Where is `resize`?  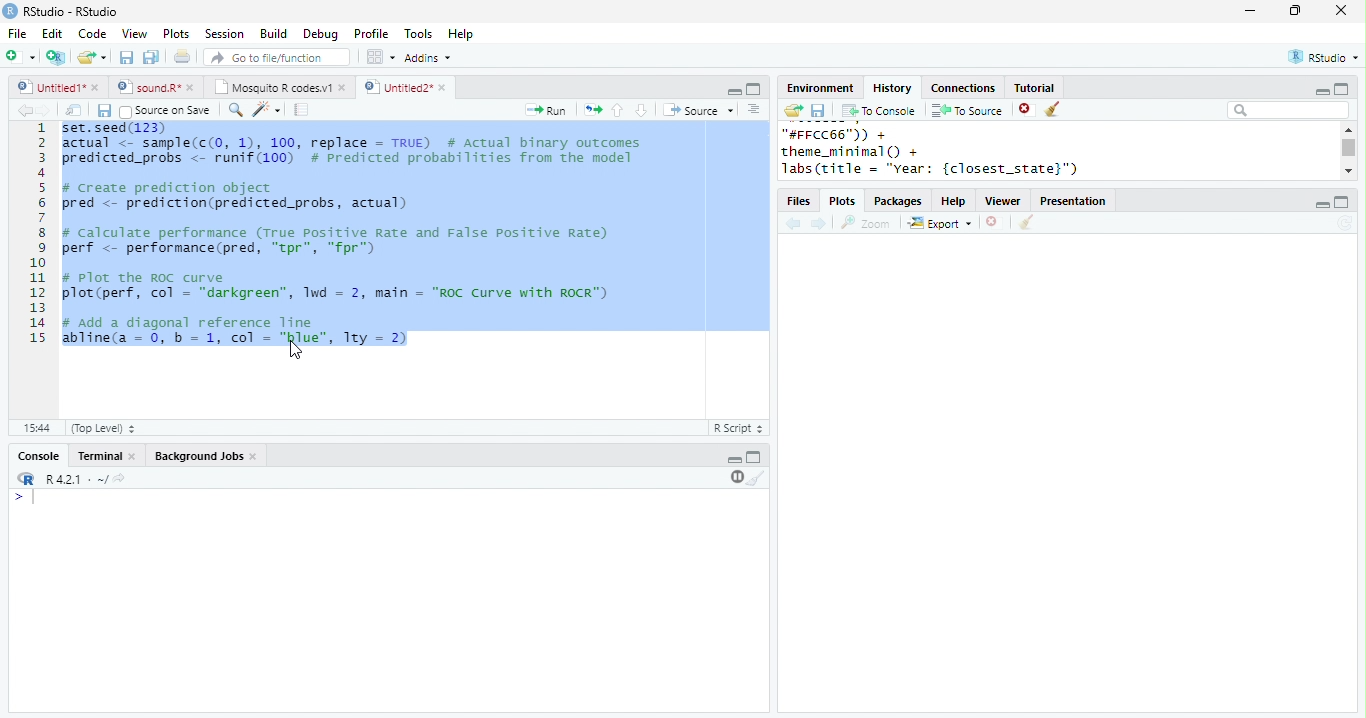
resize is located at coordinates (1295, 11).